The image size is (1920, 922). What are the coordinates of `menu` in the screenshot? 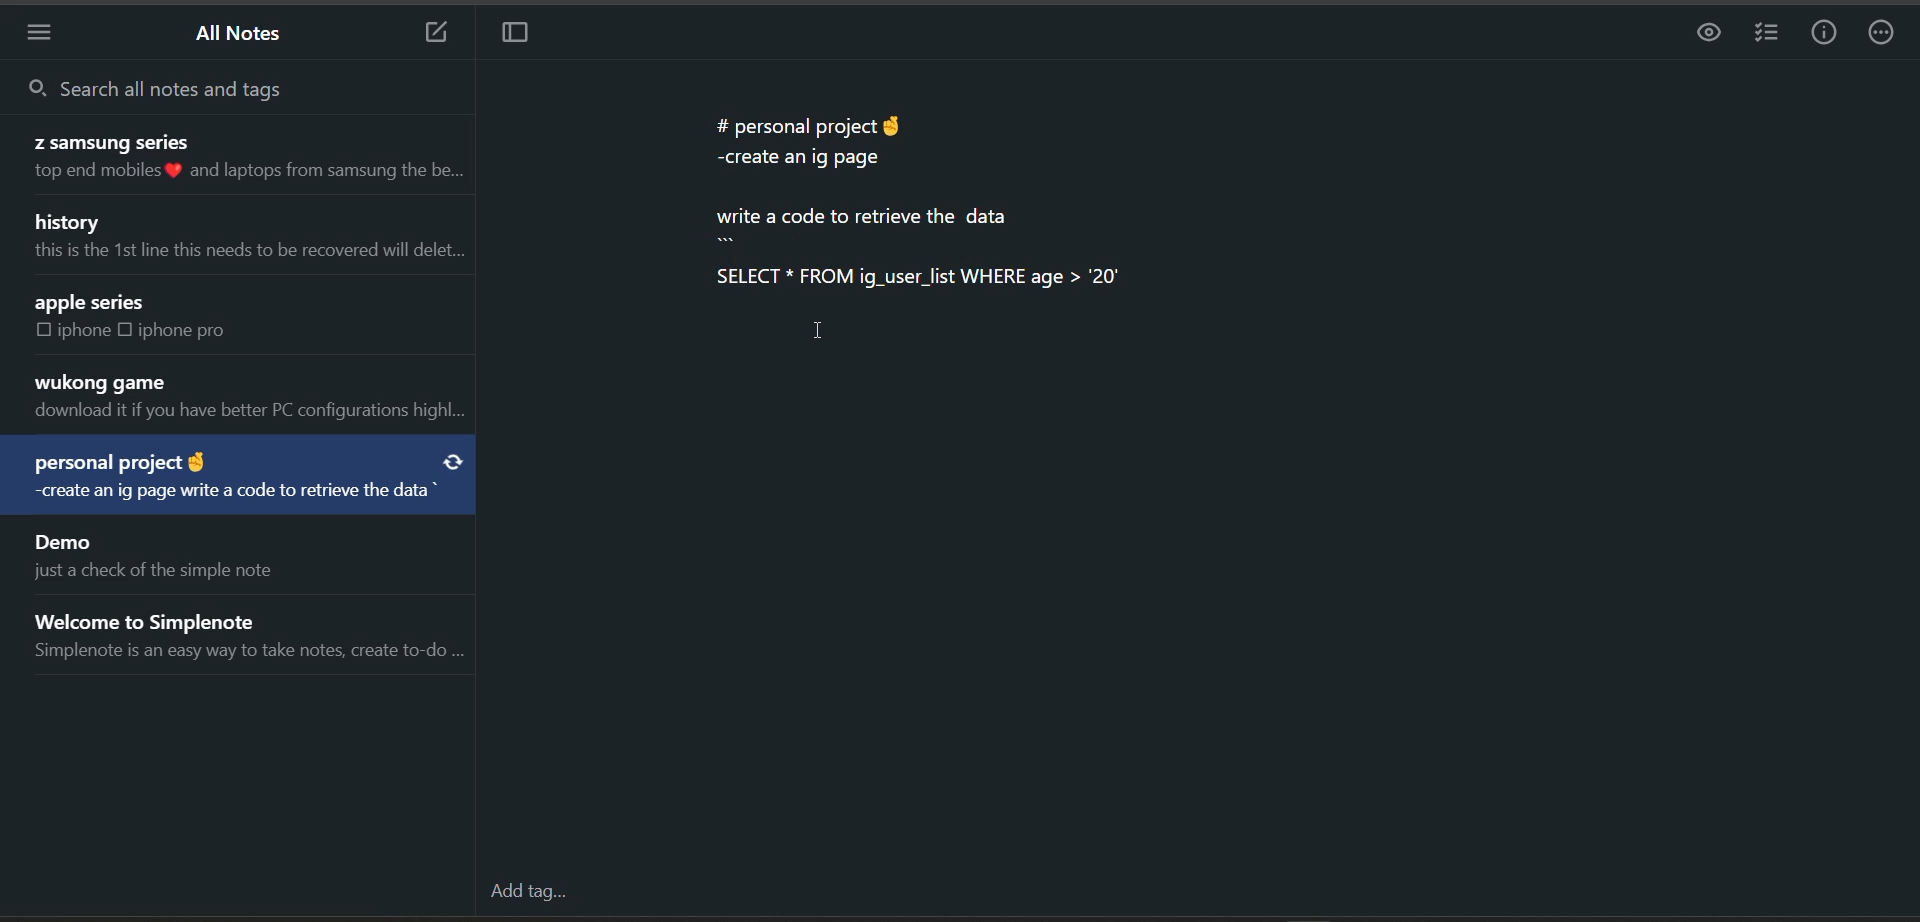 It's located at (46, 32).